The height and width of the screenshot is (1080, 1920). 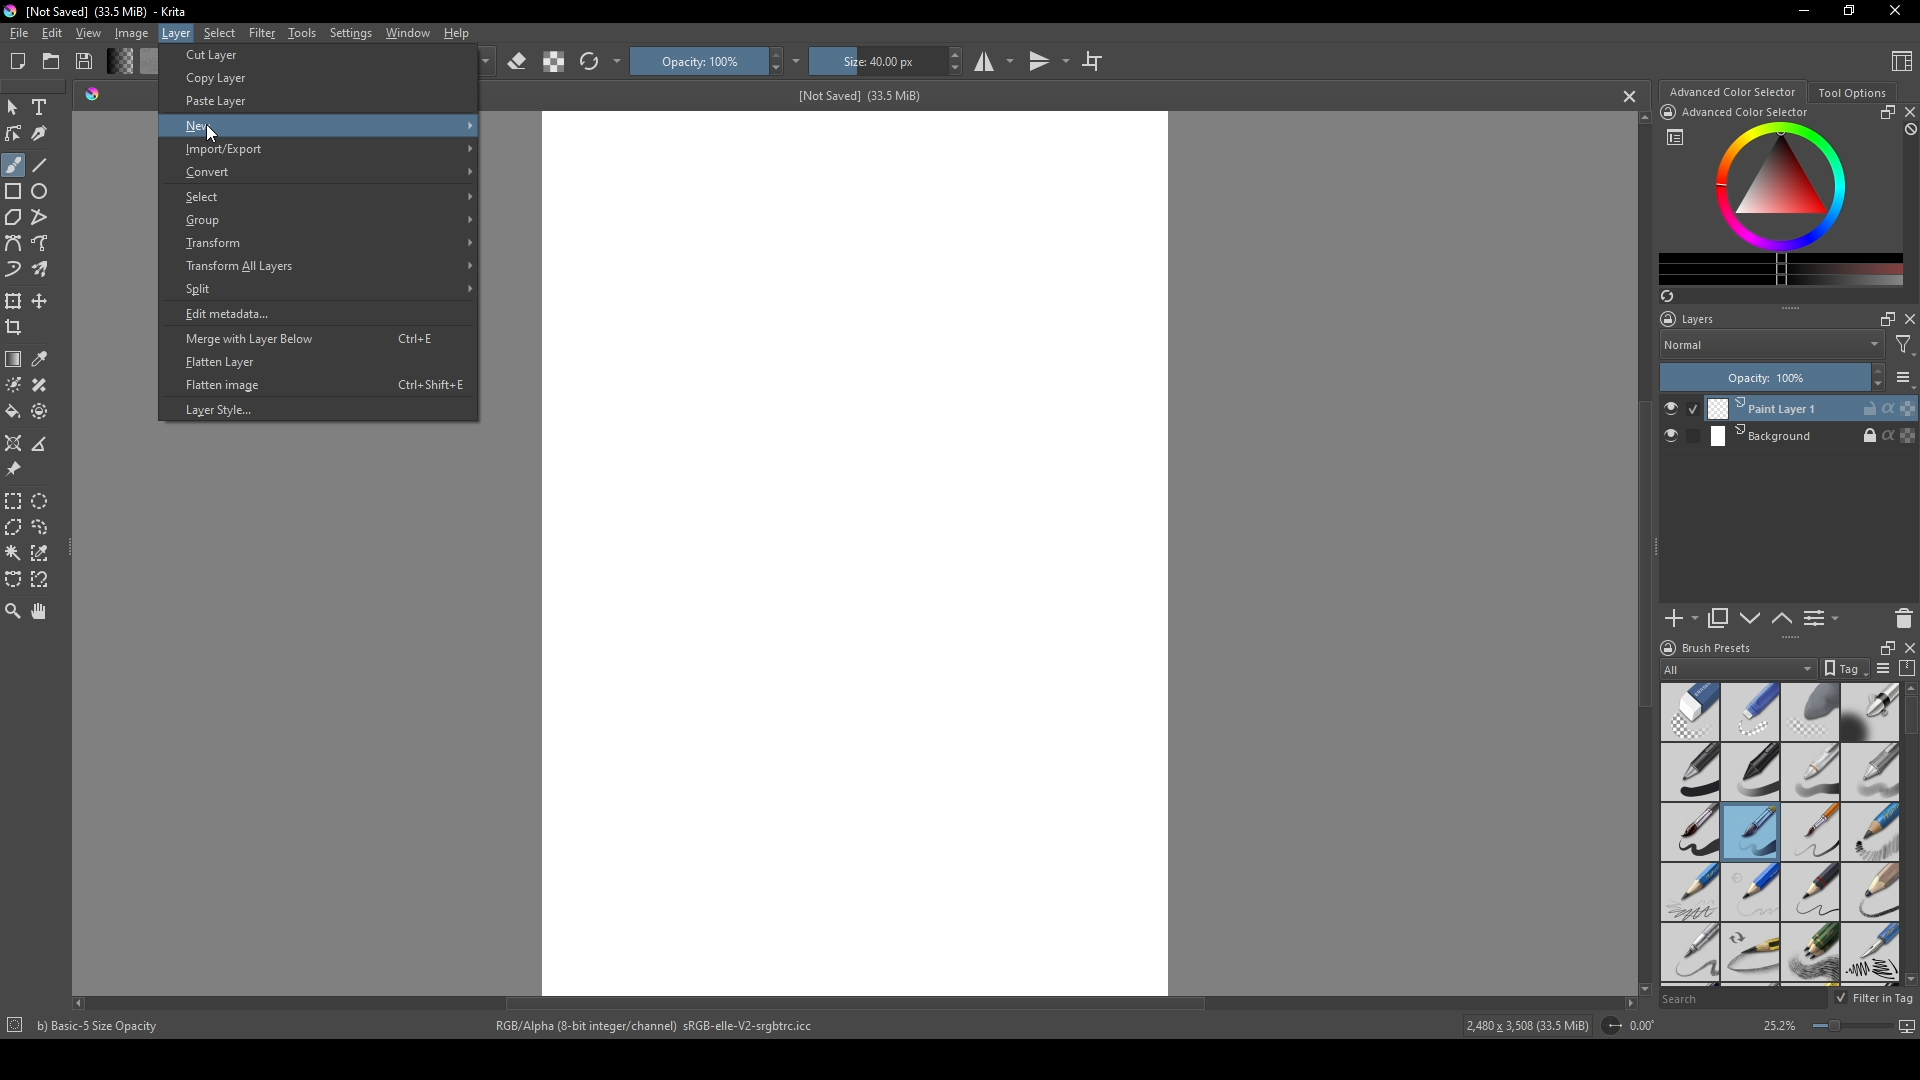 I want to click on up or down, so click(x=1783, y=618).